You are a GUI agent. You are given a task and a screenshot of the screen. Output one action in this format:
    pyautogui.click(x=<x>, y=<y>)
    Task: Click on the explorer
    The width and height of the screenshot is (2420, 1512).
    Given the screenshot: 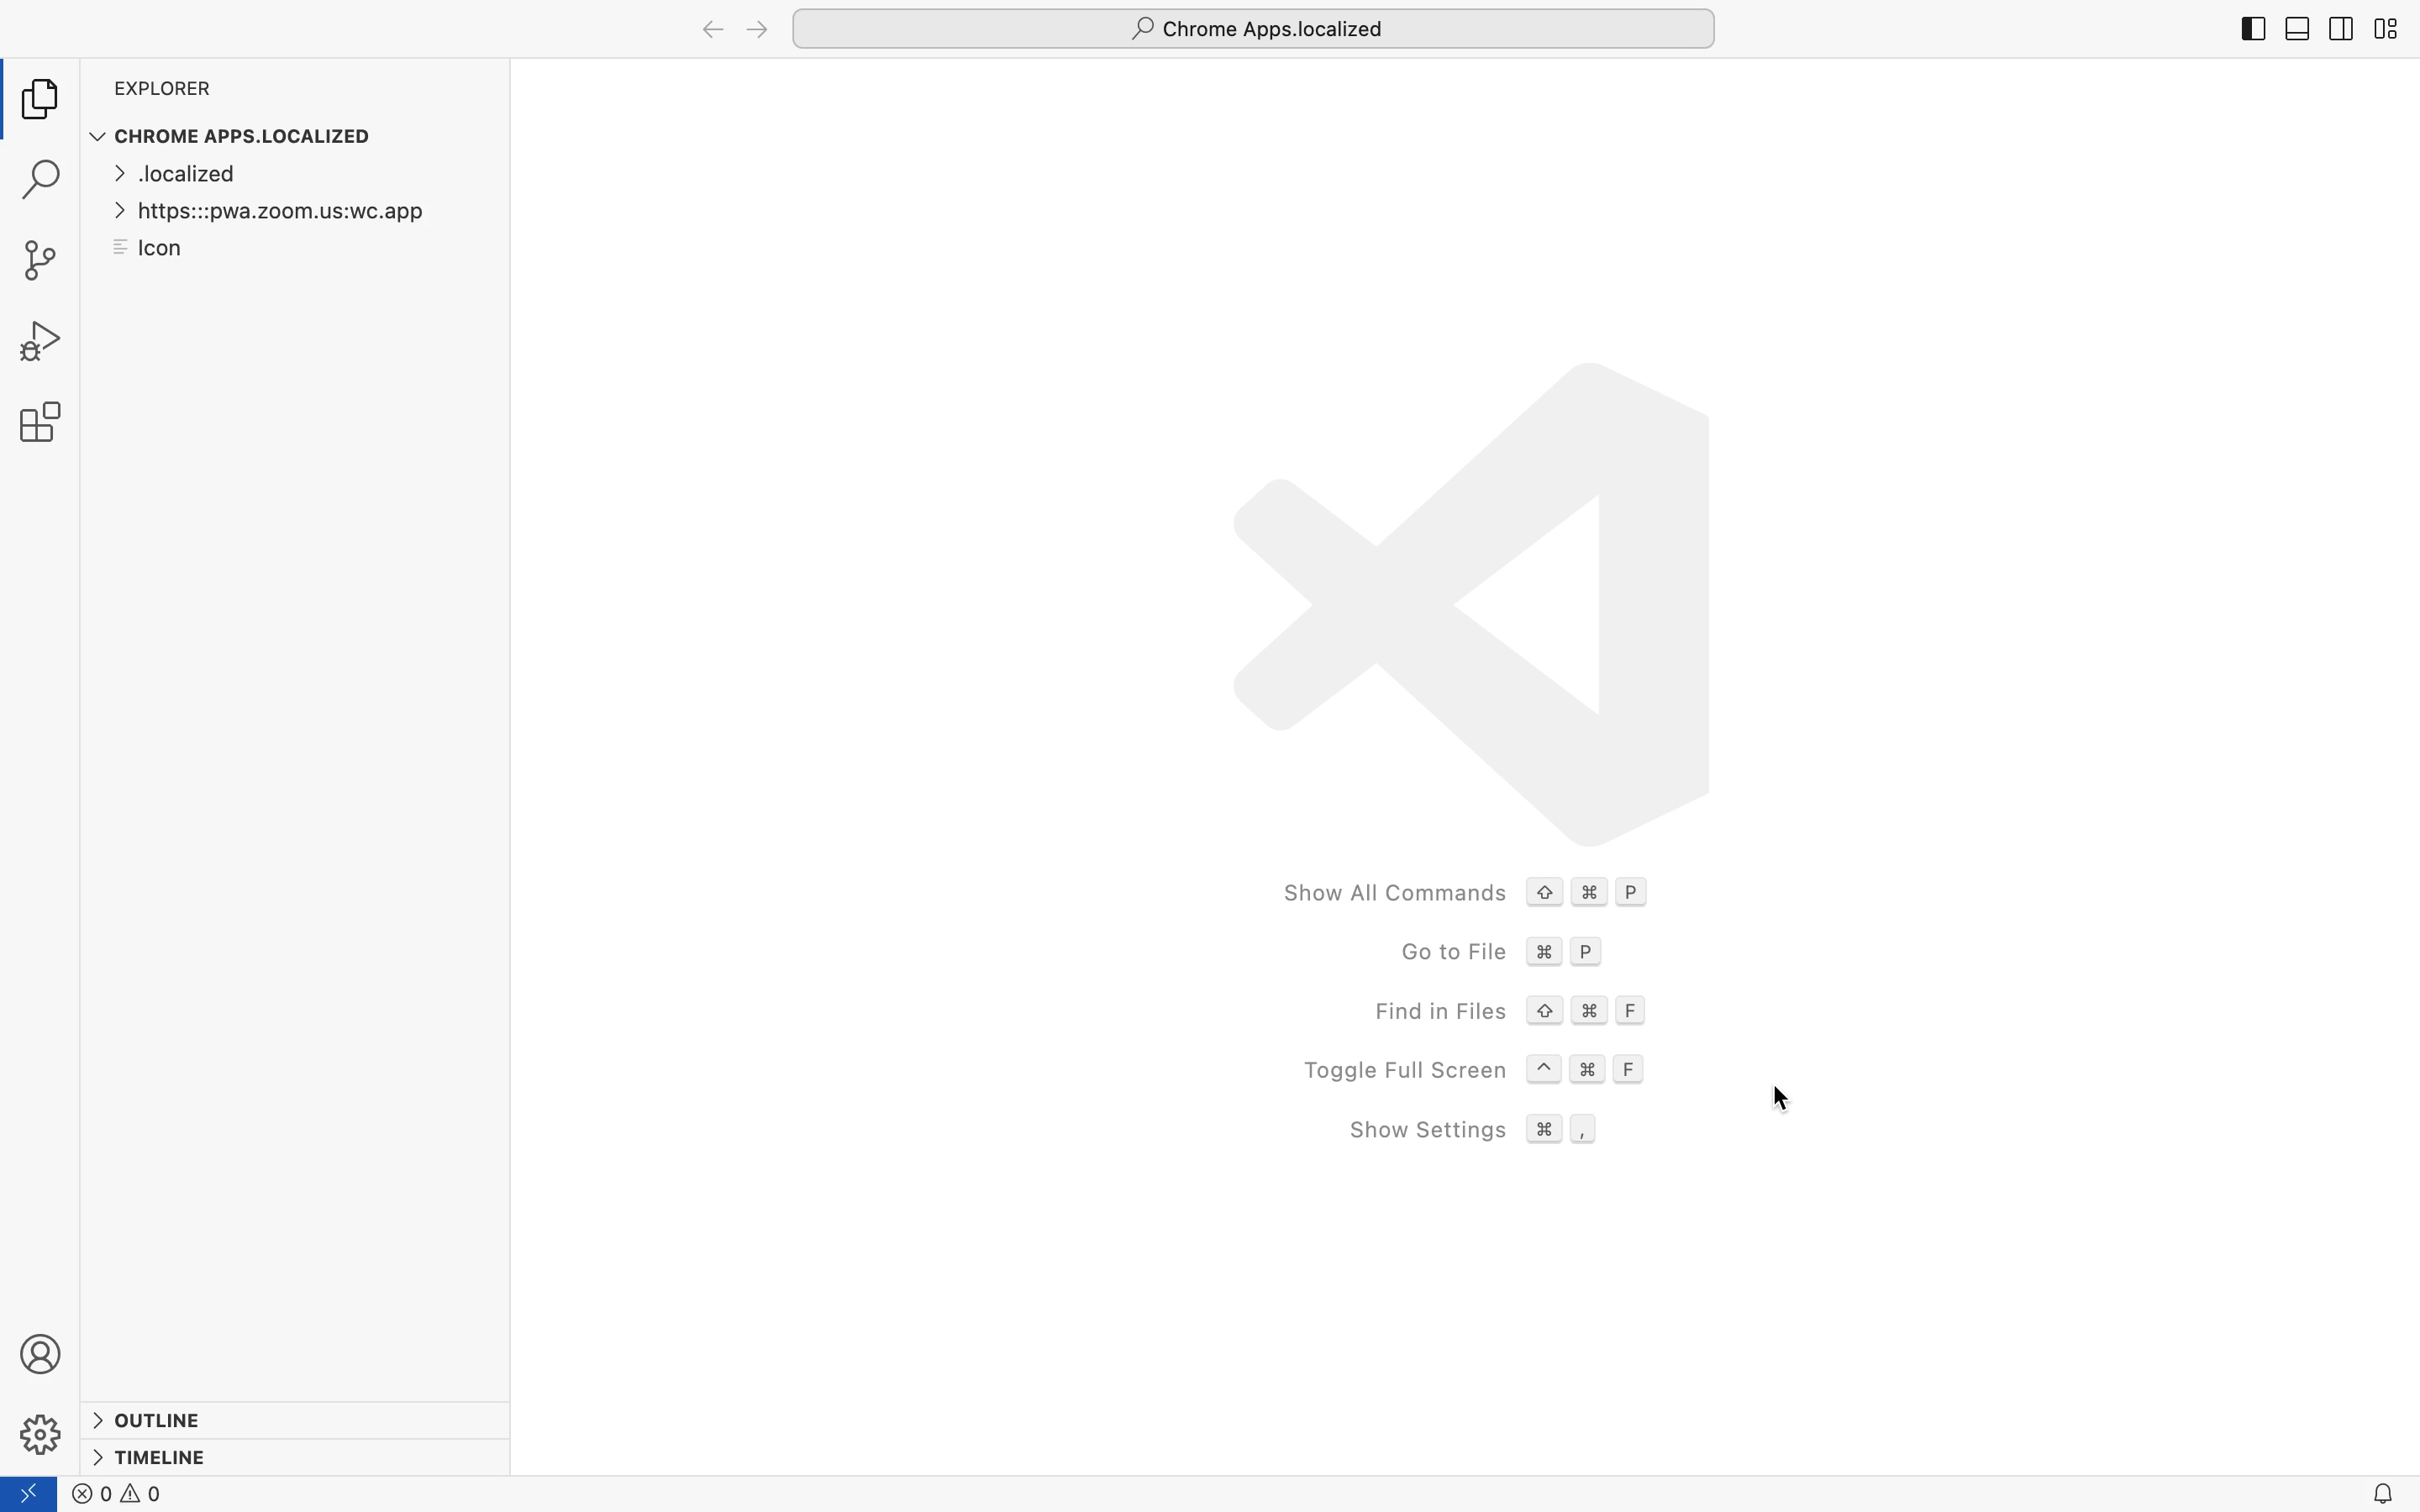 What is the action you would take?
    pyautogui.click(x=165, y=90)
    